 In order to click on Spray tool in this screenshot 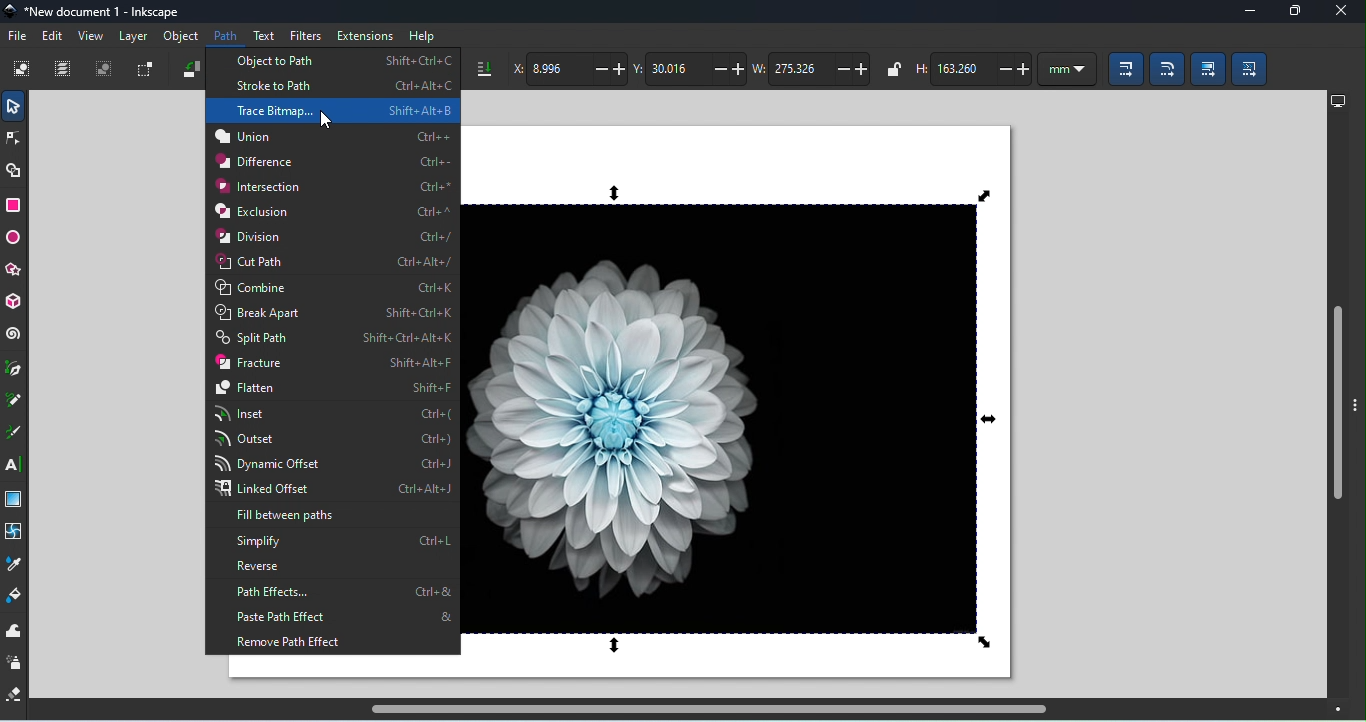, I will do `click(15, 663)`.